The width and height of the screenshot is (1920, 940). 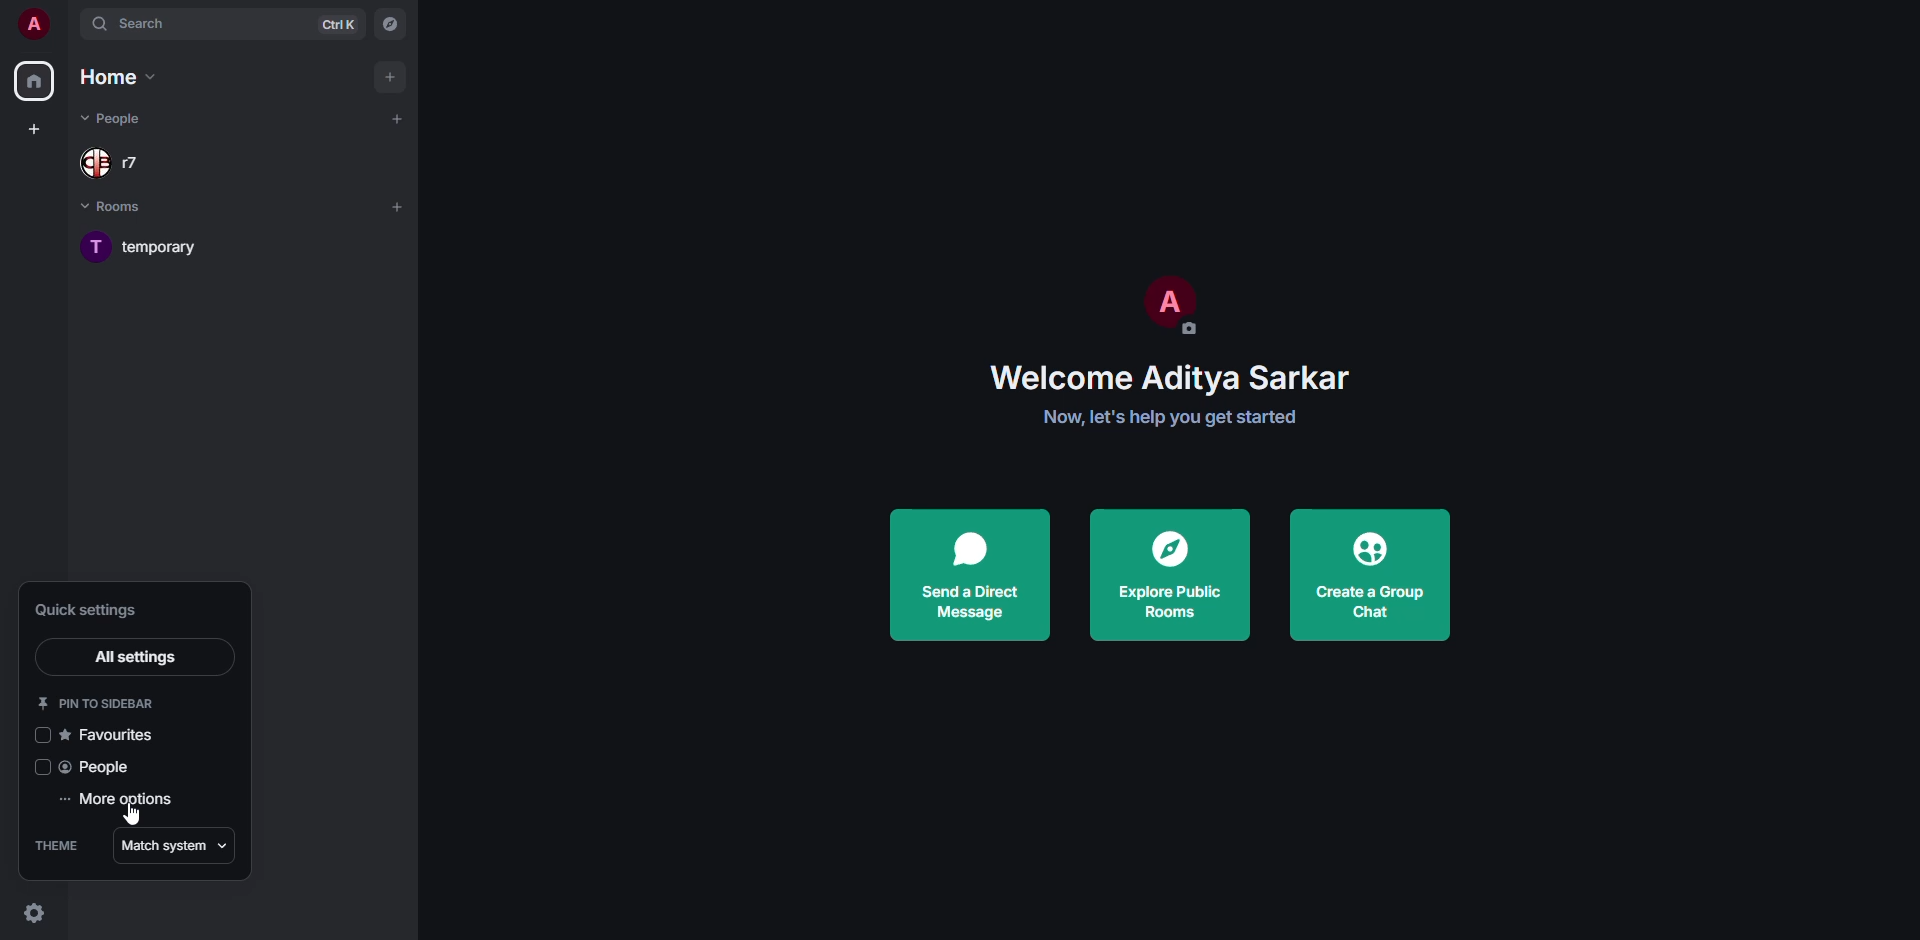 I want to click on add, so click(x=399, y=202).